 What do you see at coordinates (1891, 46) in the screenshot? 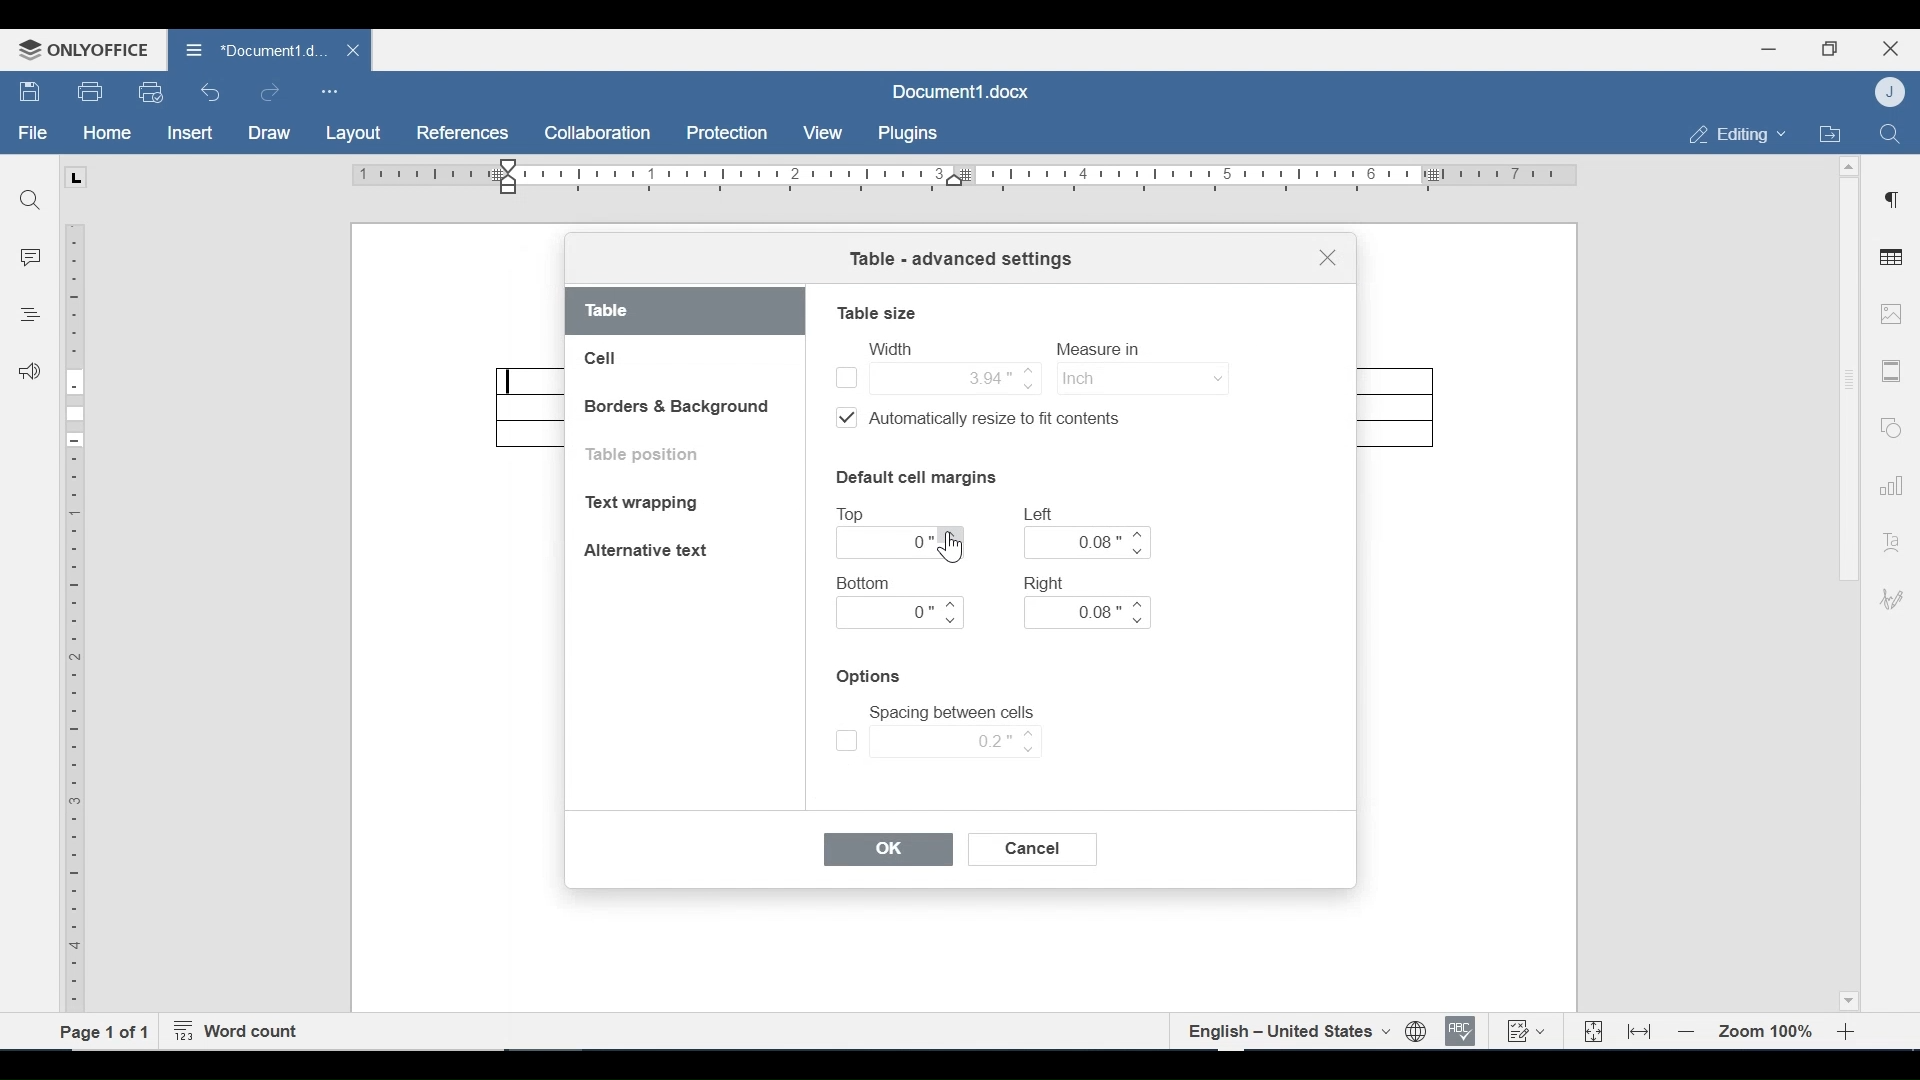
I see `Close` at bounding box center [1891, 46].